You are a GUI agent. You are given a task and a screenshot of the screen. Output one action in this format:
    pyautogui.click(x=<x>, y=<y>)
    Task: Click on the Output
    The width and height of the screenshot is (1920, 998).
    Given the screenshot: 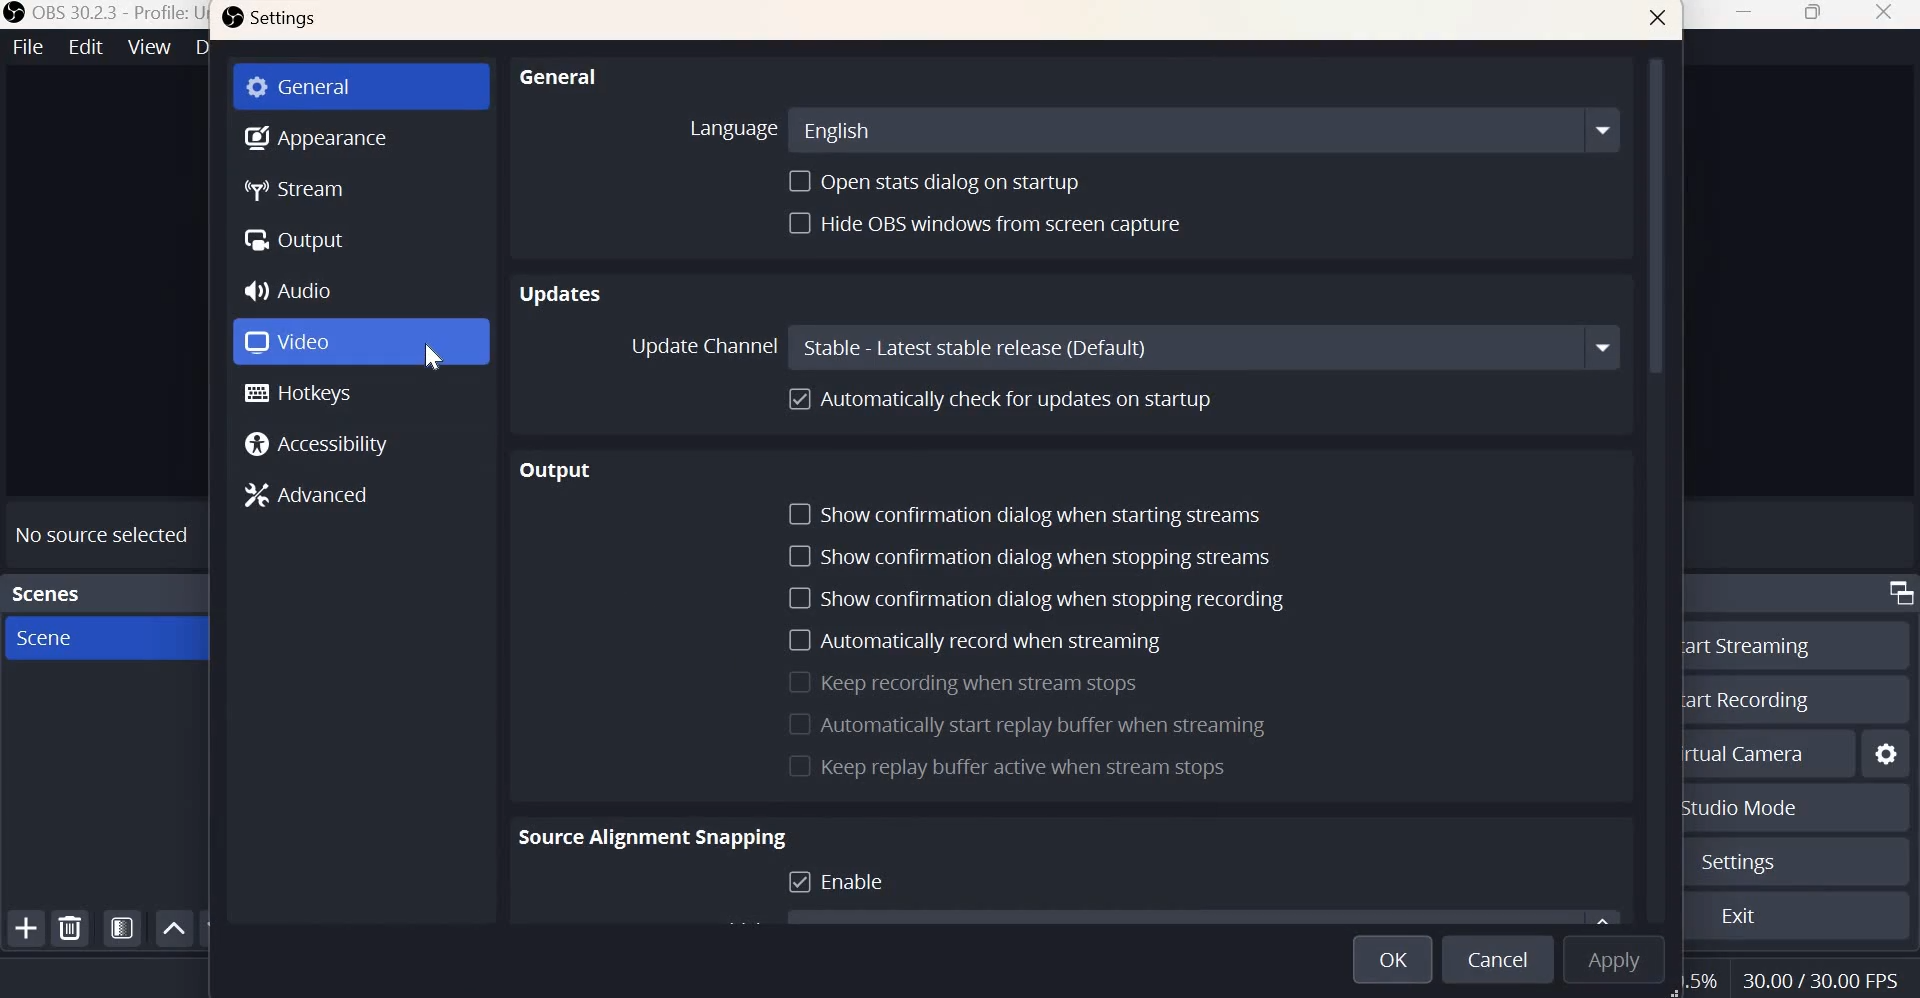 What is the action you would take?
    pyautogui.click(x=294, y=237)
    